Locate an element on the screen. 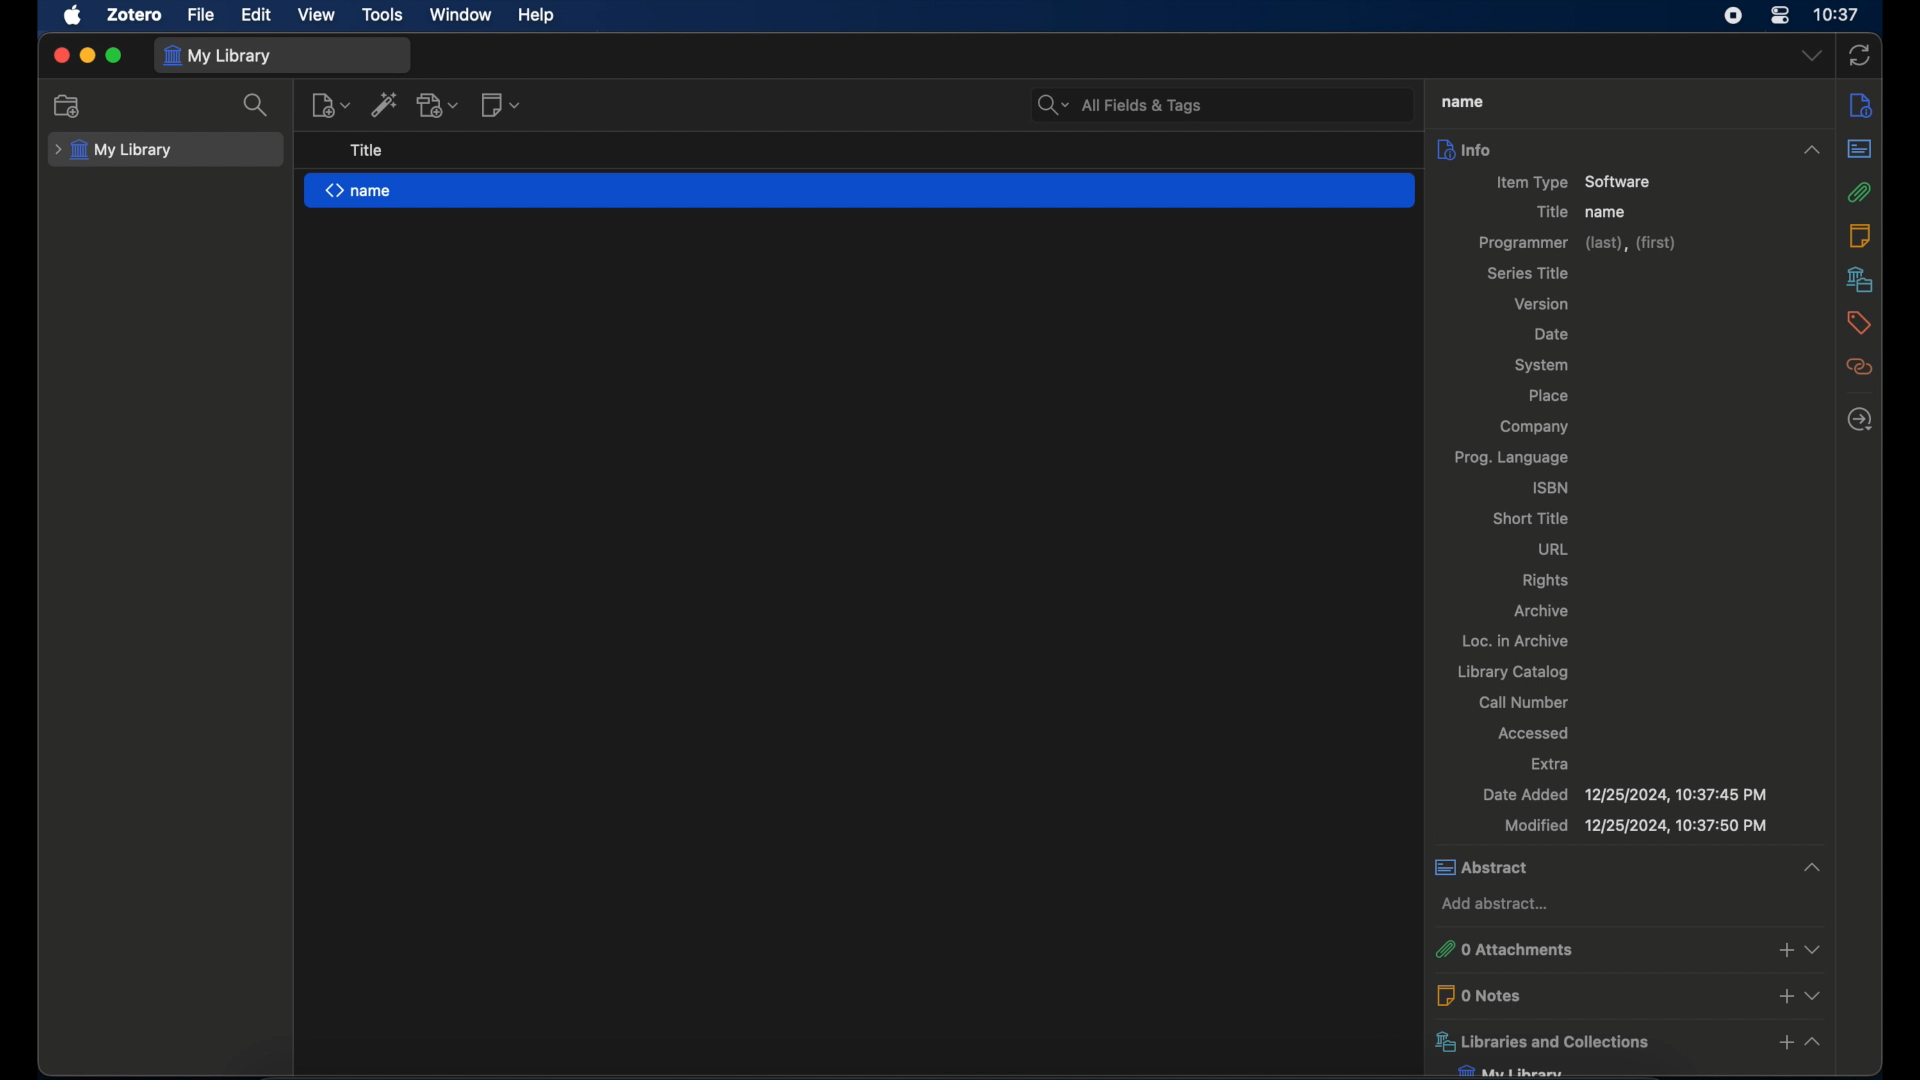 This screenshot has width=1920, height=1080. zotero is located at coordinates (137, 15).